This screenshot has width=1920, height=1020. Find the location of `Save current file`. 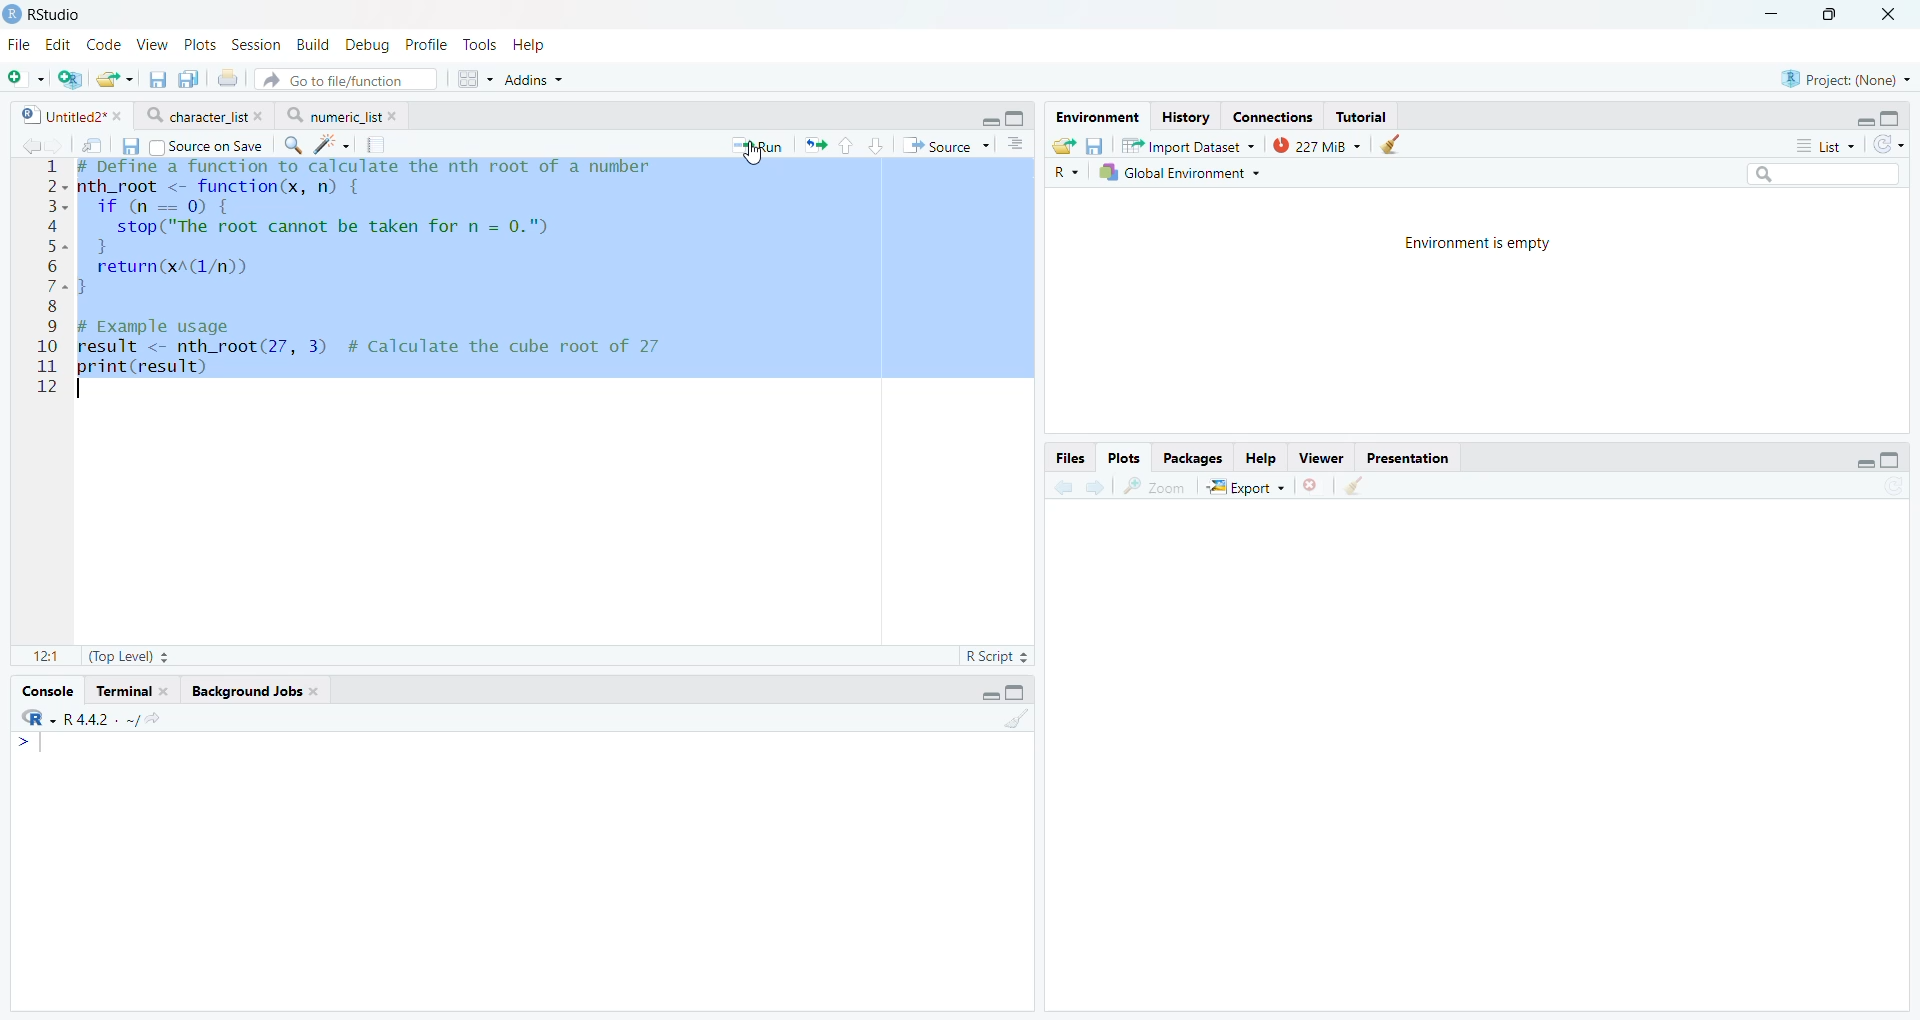

Save current file is located at coordinates (156, 80).